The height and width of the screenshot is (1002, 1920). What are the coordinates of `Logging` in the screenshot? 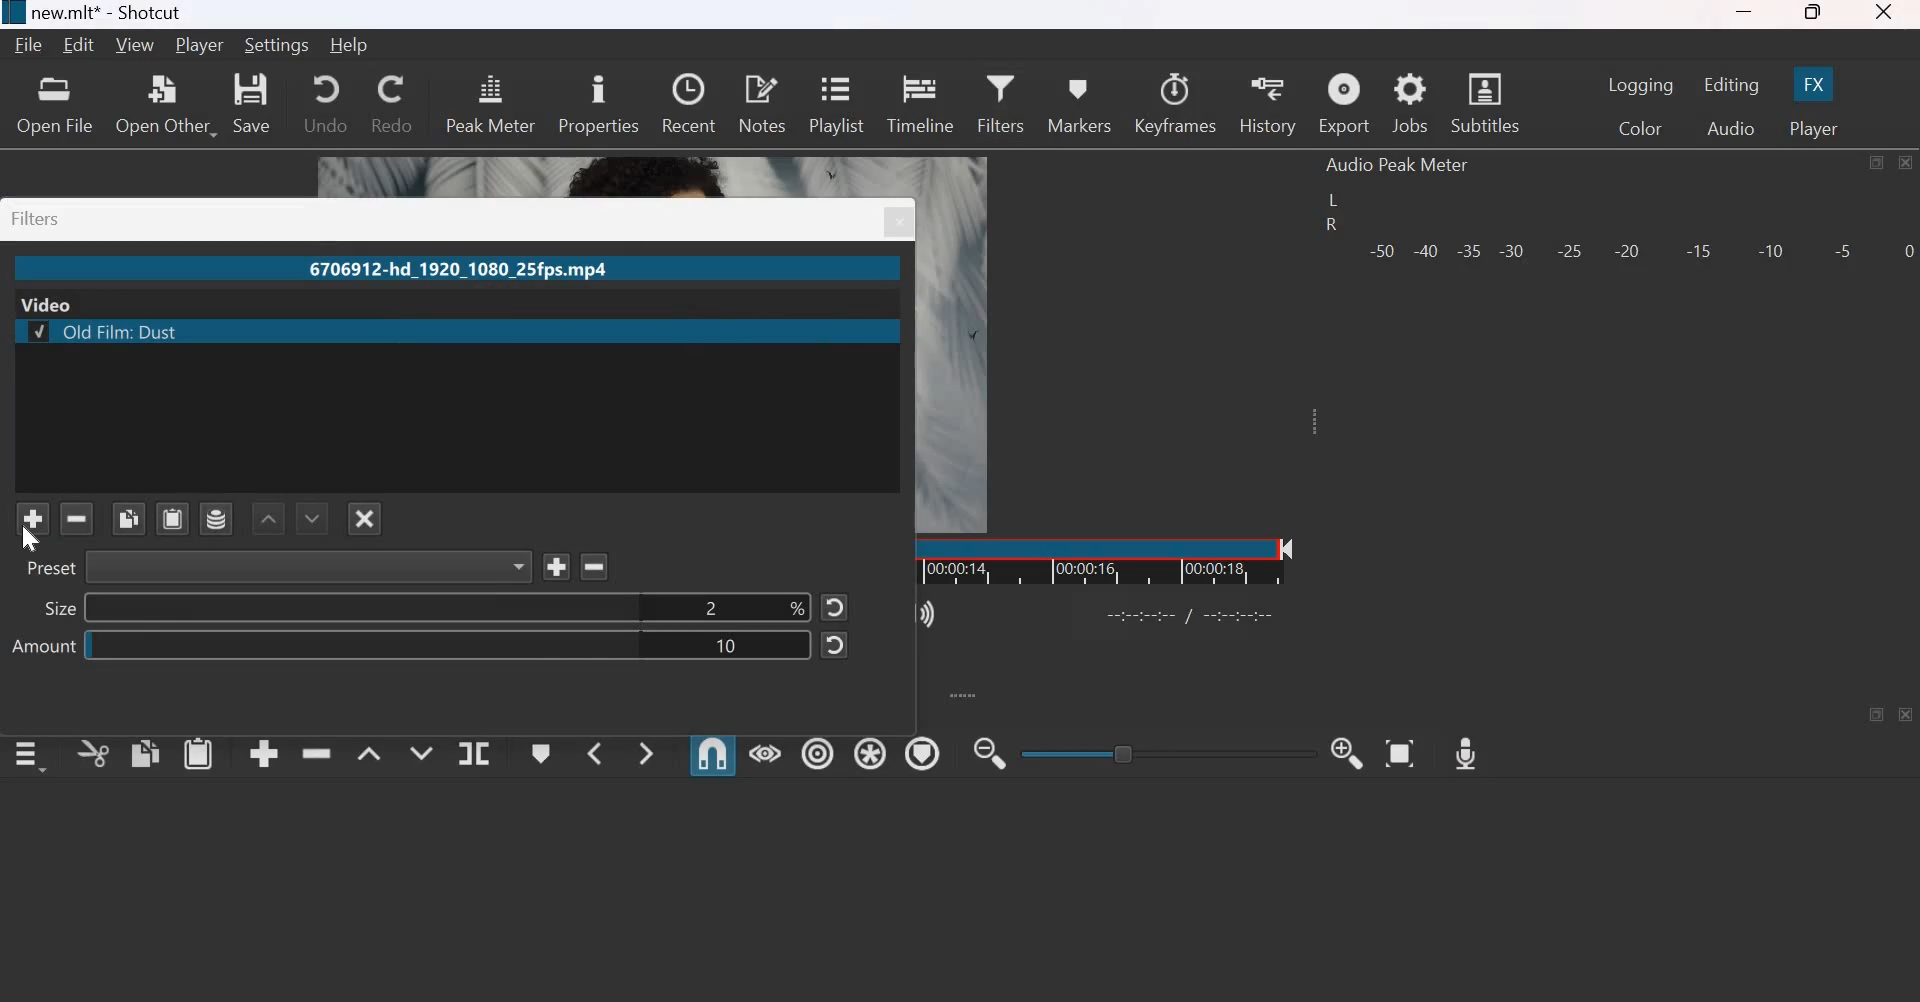 It's located at (1641, 85).